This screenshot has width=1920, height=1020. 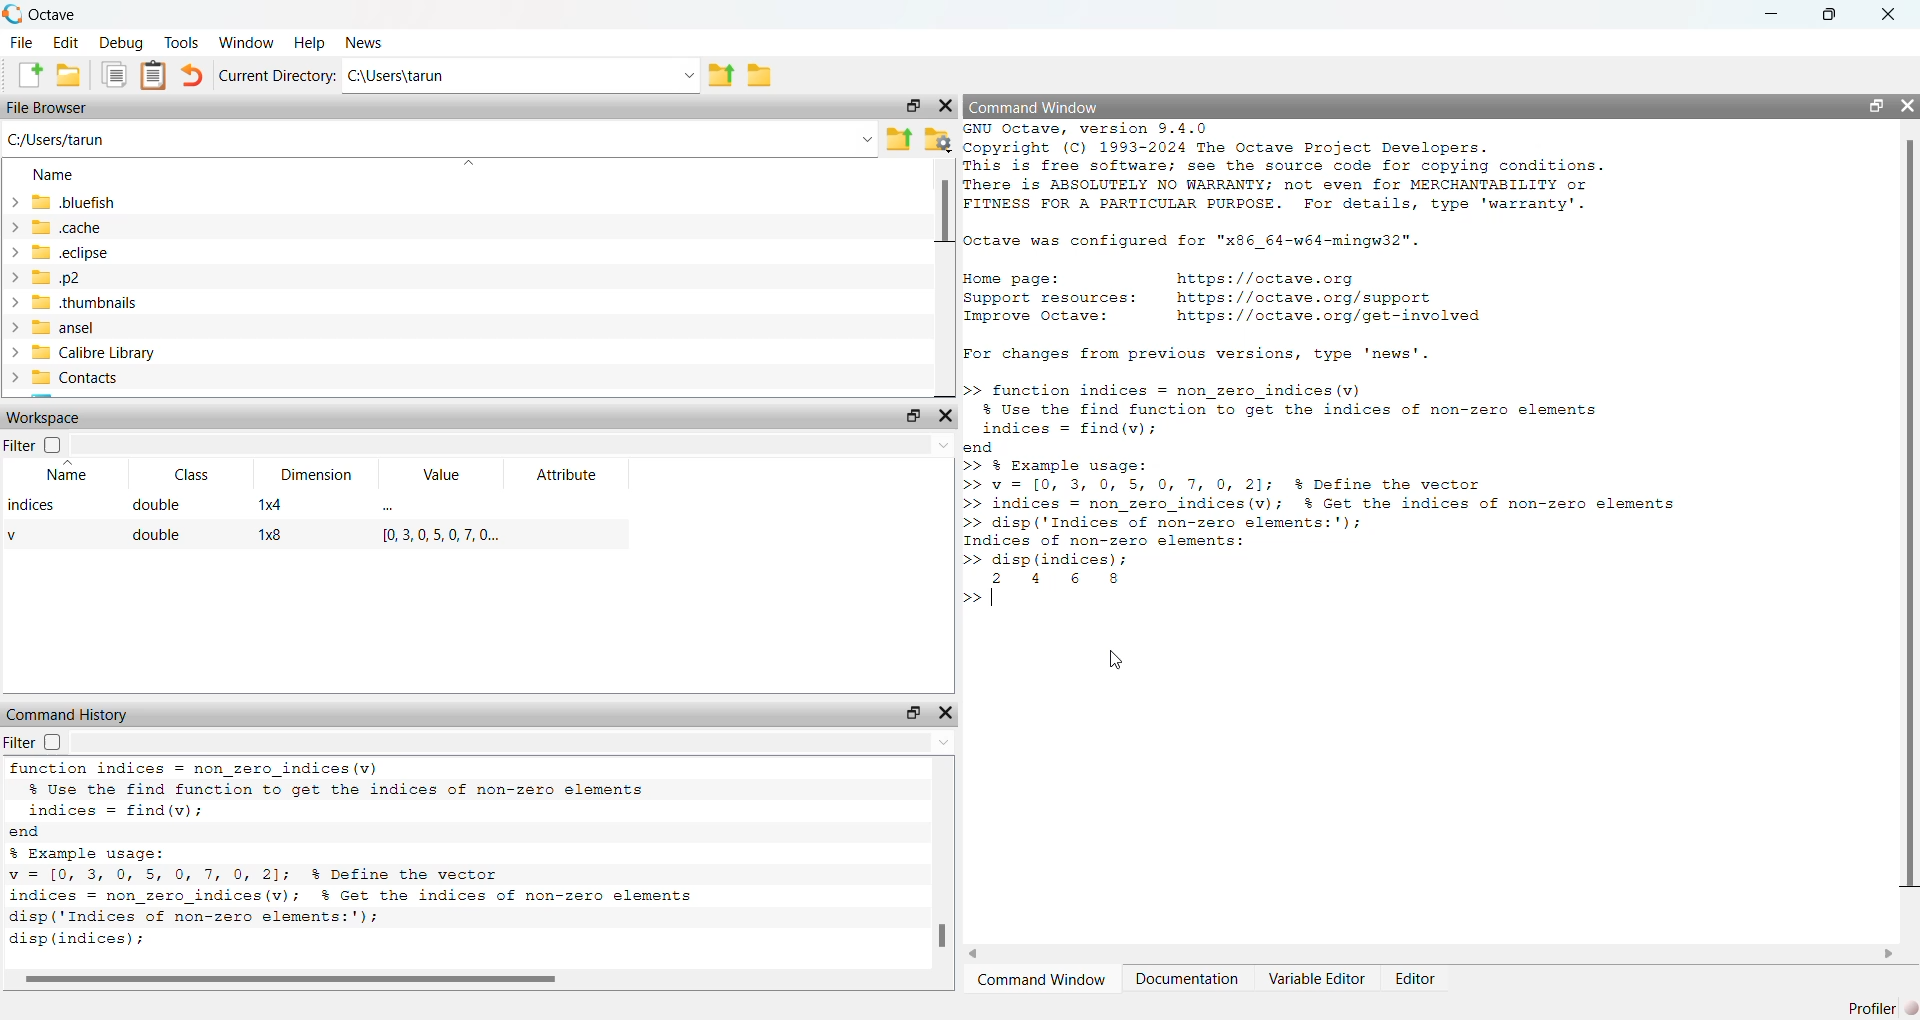 I want to click on Class, so click(x=193, y=474).